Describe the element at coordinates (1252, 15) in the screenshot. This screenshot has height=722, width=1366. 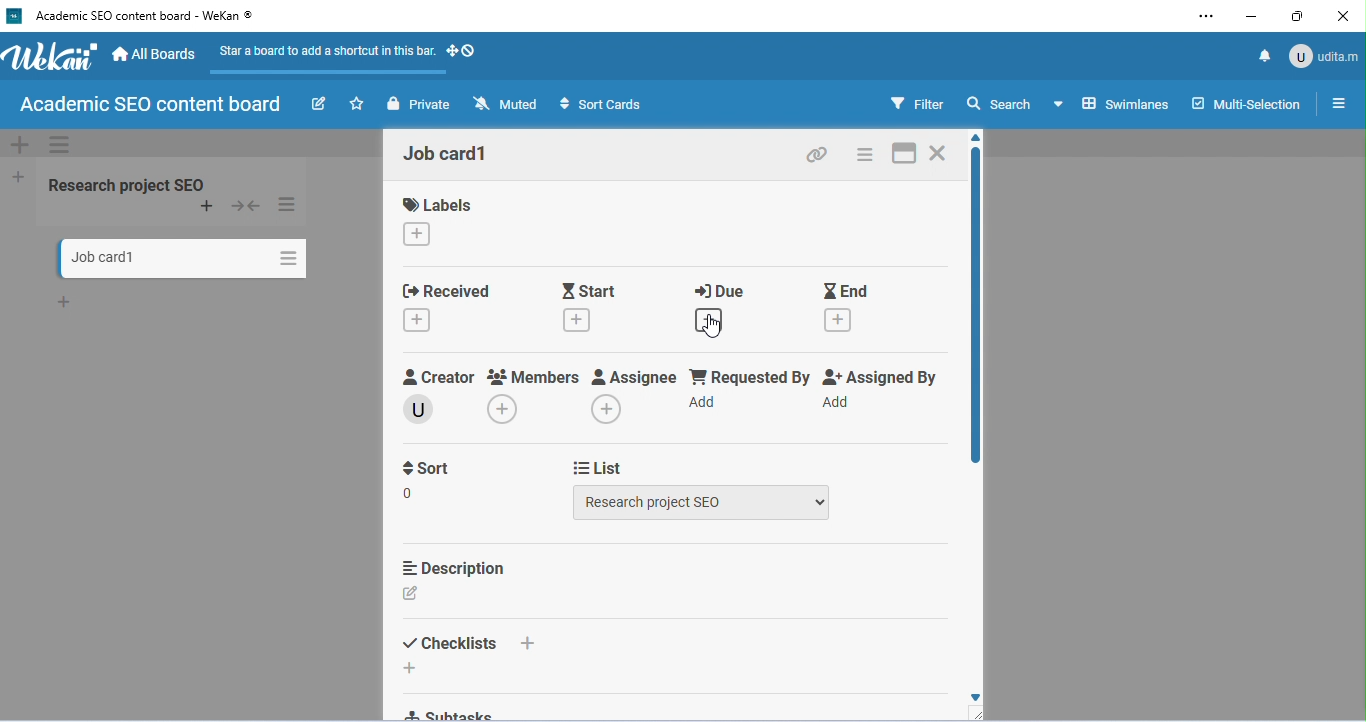
I see `minimize` at that location.